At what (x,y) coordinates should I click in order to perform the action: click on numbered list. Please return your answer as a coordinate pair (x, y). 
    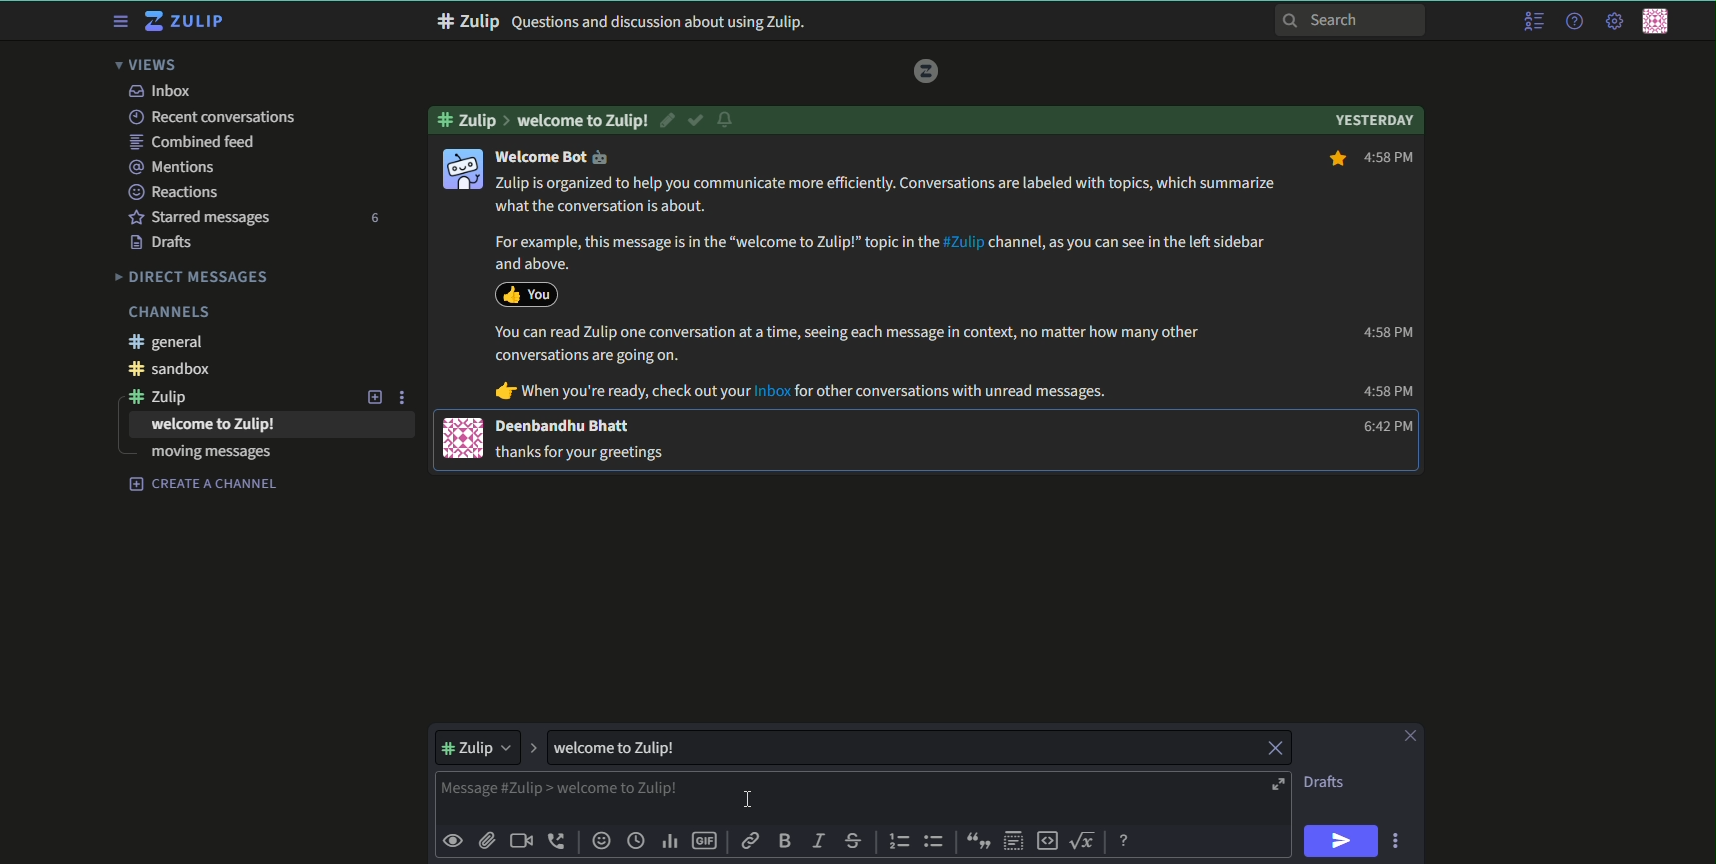
    Looking at the image, I should click on (900, 841).